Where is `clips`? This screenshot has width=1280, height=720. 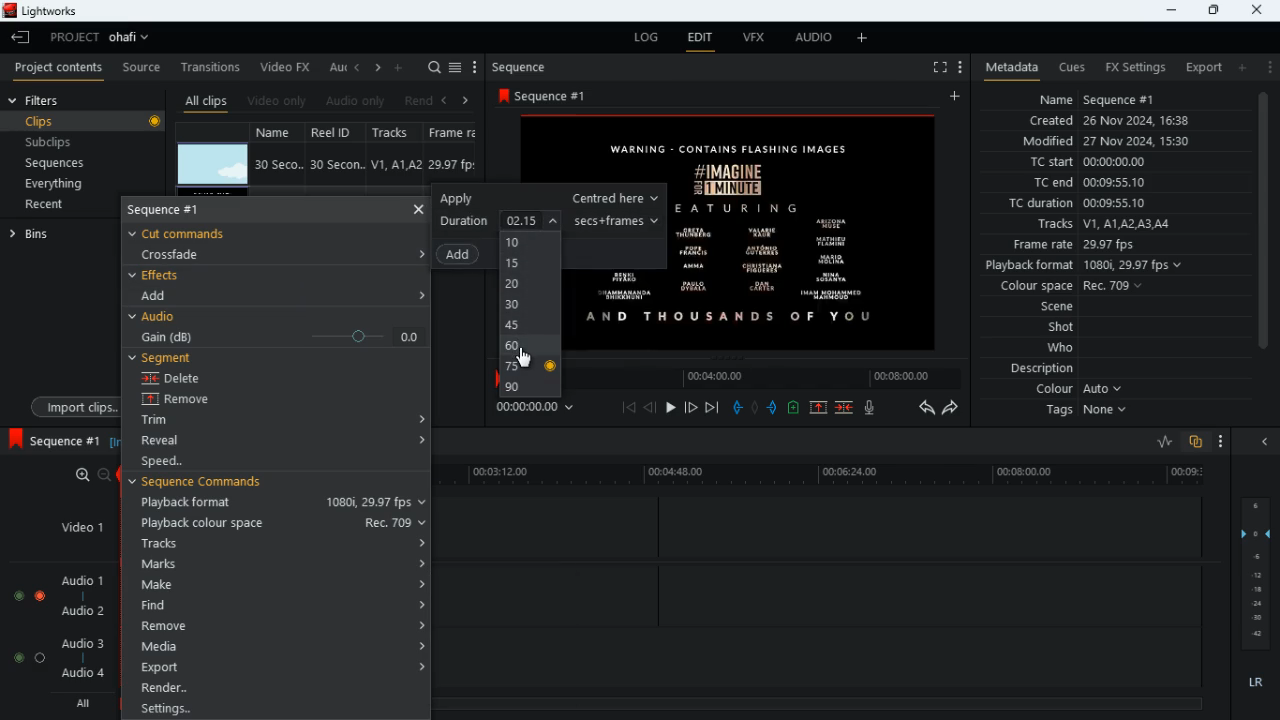
clips is located at coordinates (86, 122).